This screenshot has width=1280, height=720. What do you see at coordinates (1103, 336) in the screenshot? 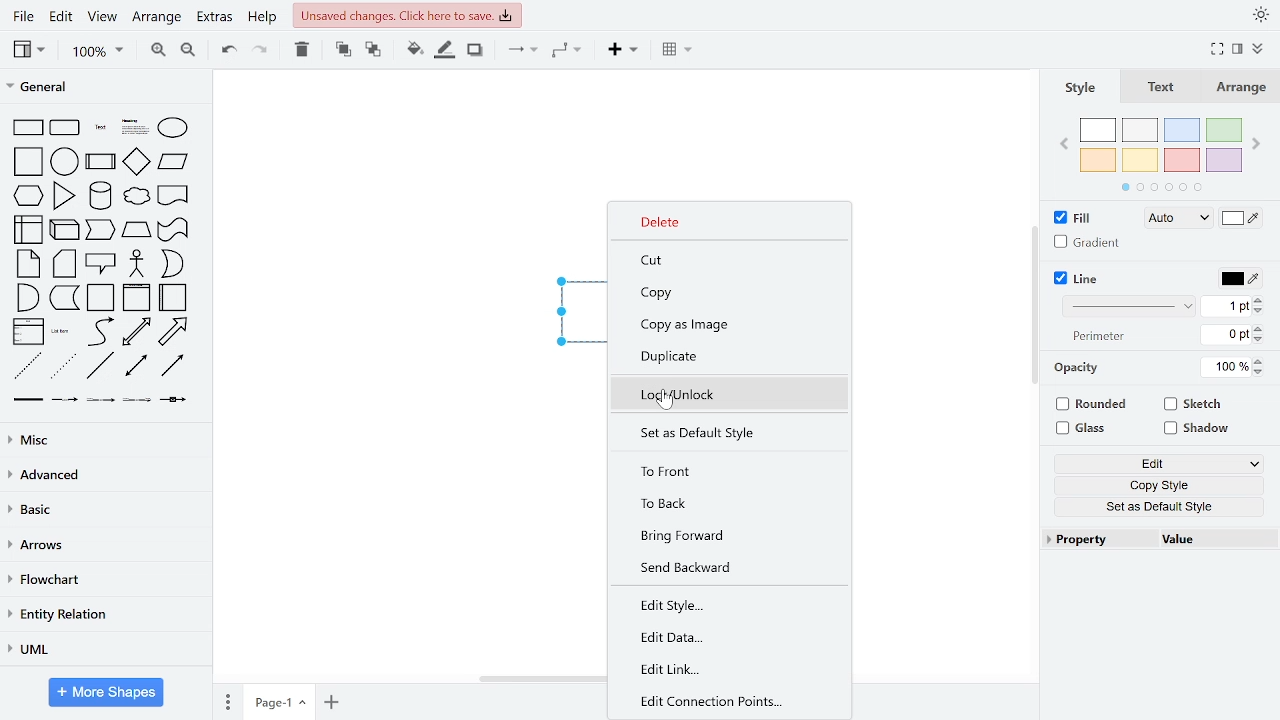
I see `perimeter` at bounding box center [1103, 336].